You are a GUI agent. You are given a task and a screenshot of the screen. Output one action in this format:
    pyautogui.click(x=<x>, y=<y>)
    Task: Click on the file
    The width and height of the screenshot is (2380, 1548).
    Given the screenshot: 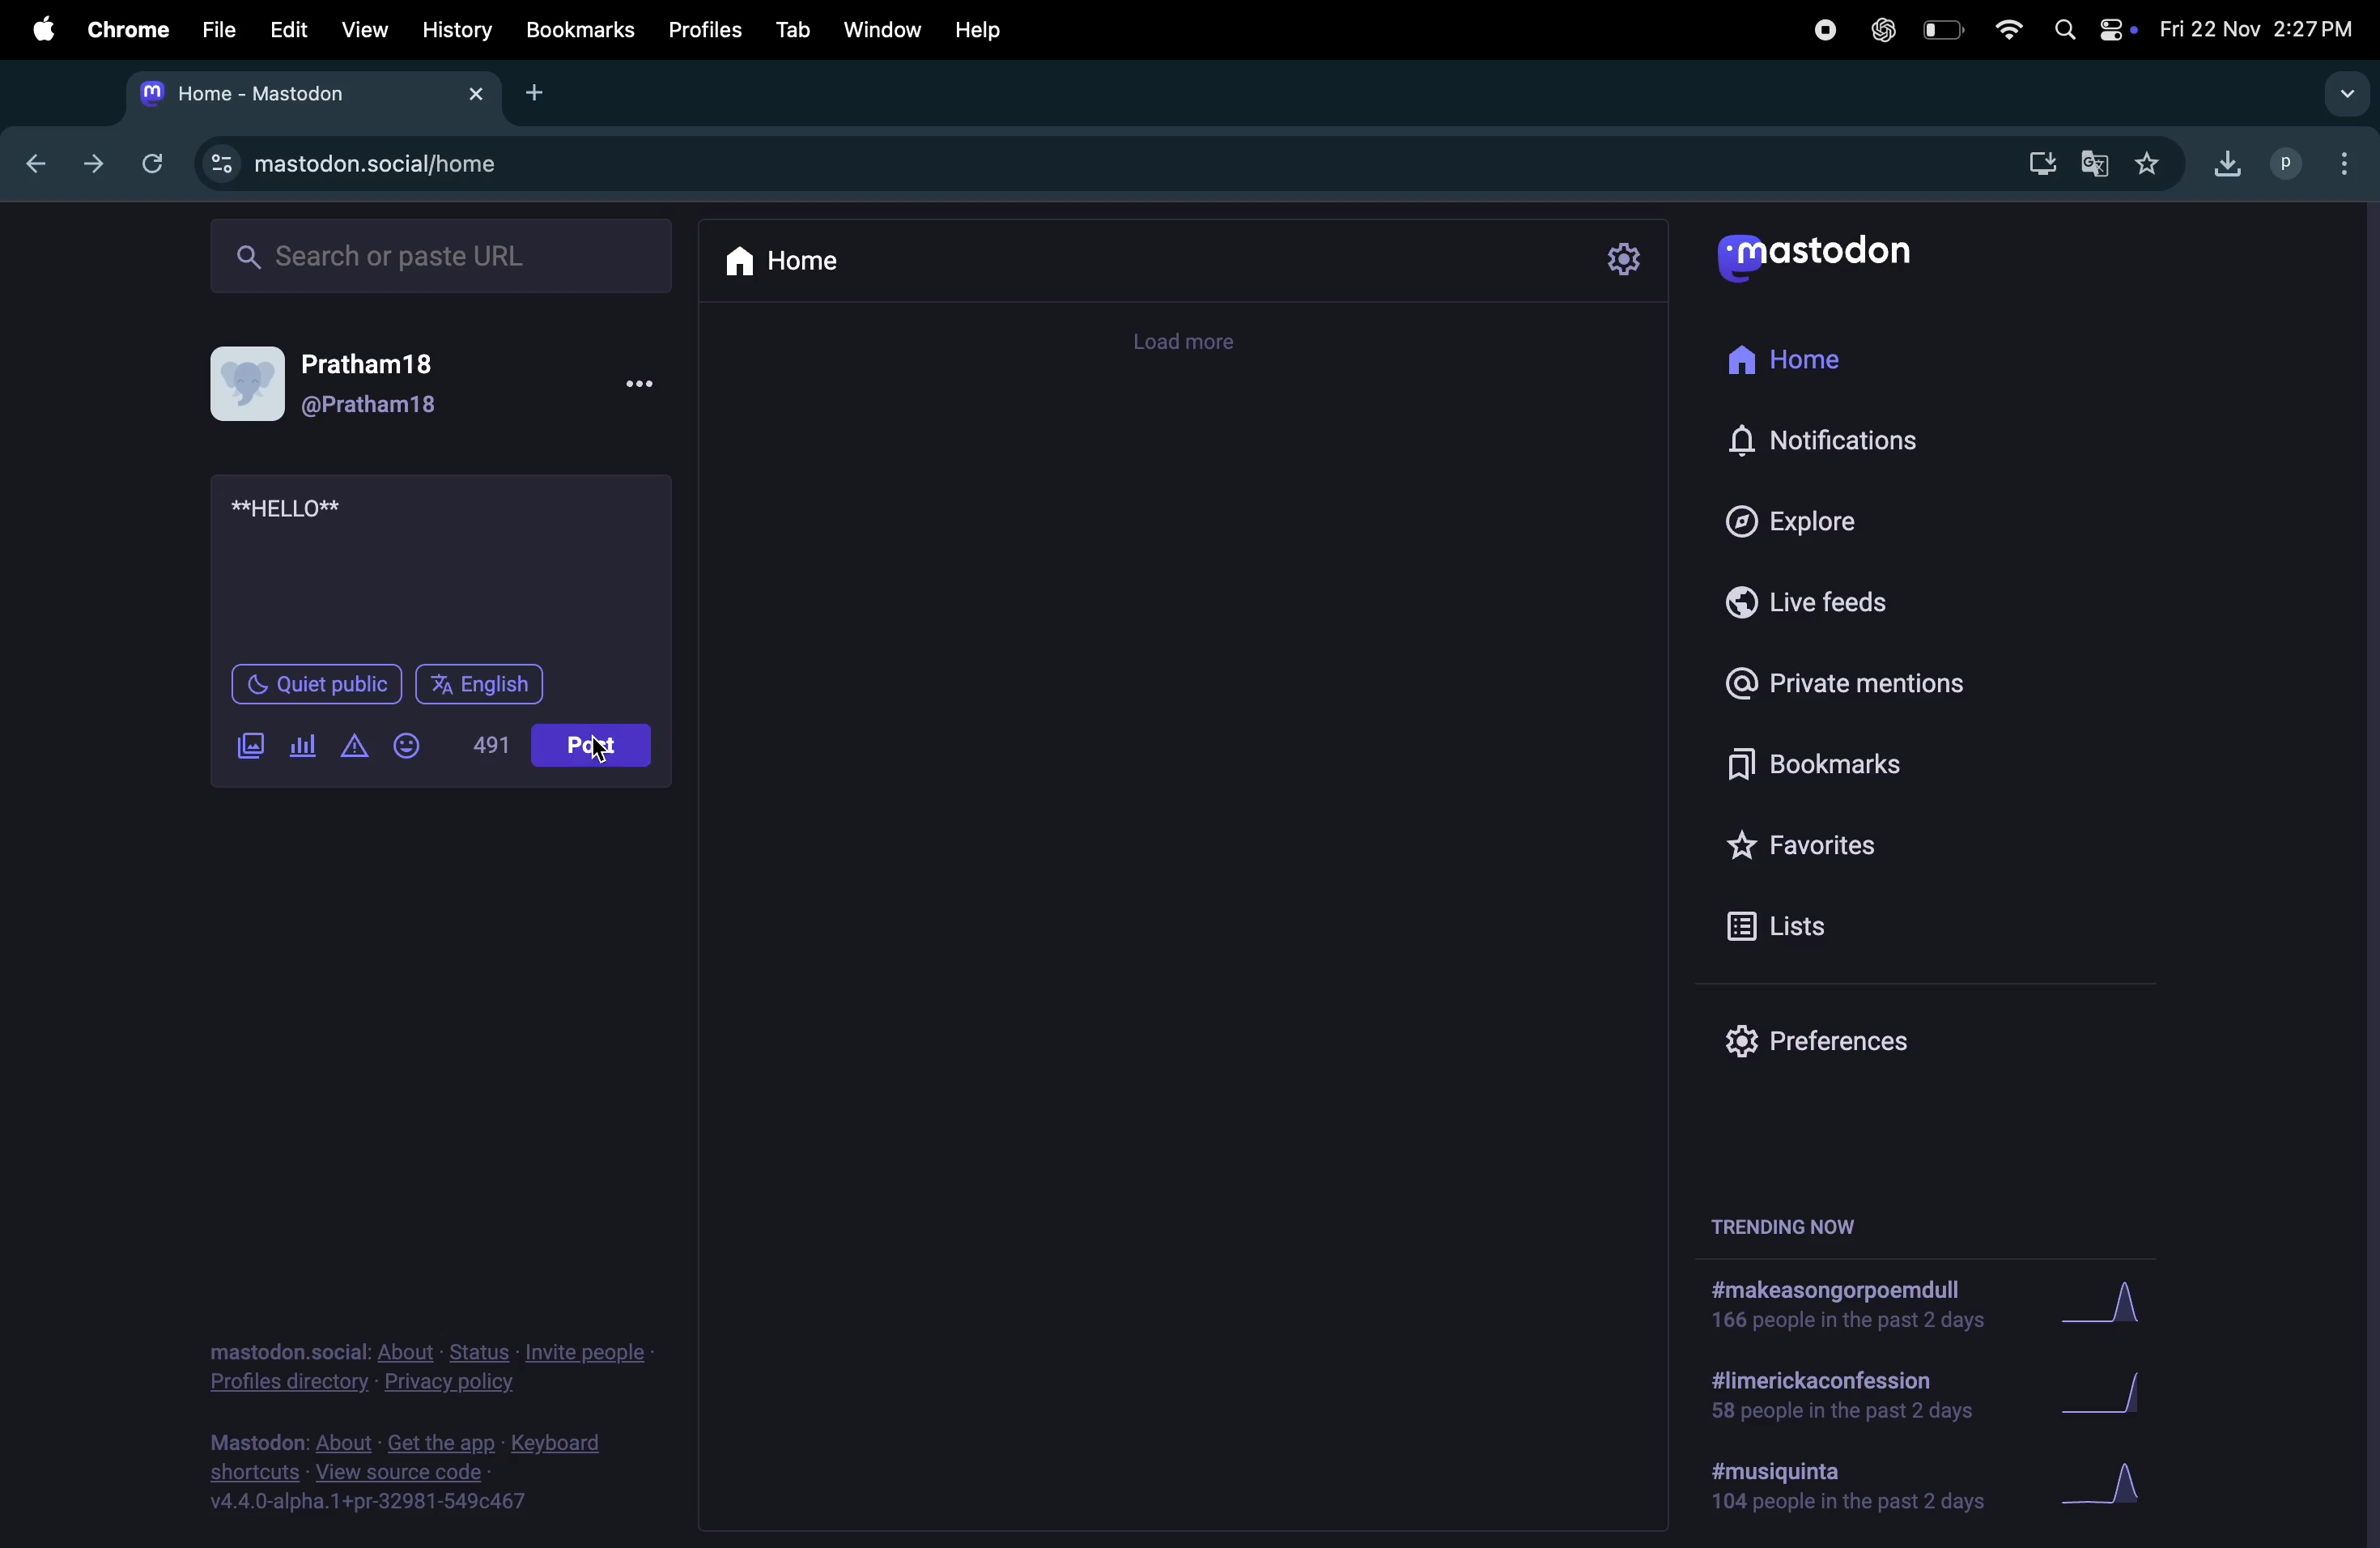 What is the action you would take?
    pyautogui.click(x=221, y=27)
    